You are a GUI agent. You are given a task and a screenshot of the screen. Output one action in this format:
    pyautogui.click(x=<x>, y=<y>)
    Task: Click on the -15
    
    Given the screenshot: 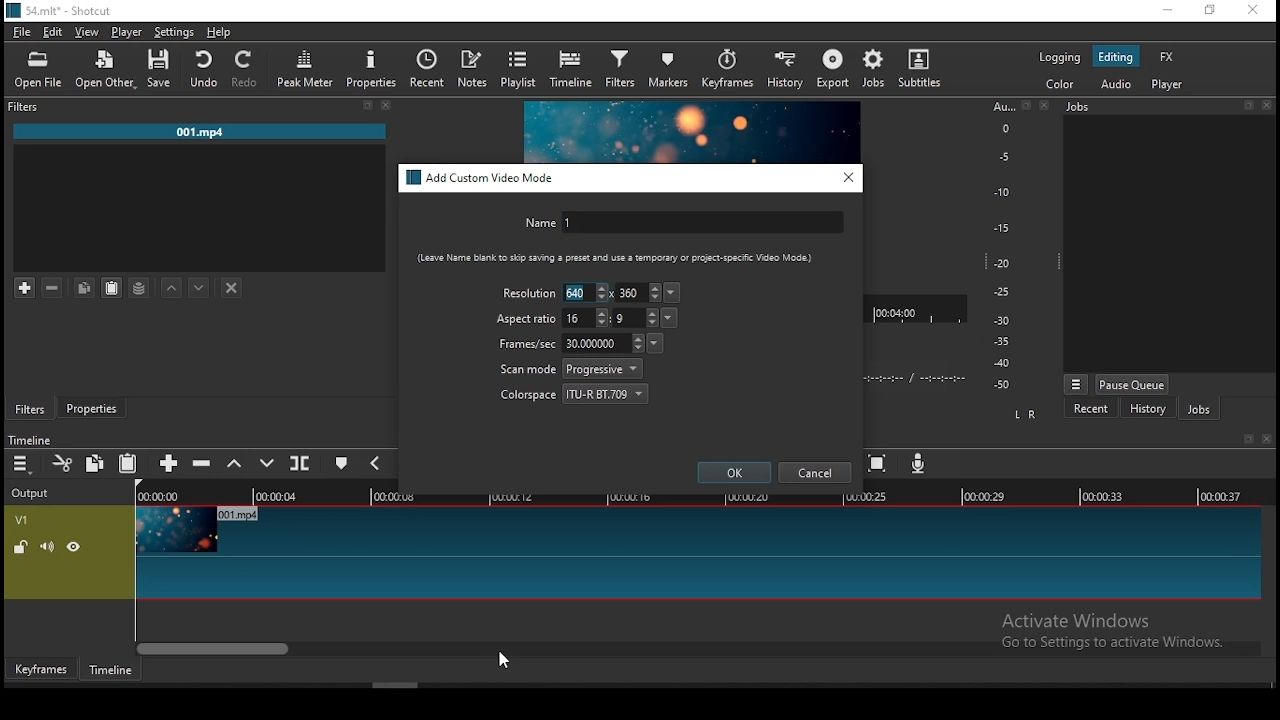 What is the action you would take?
    pyautogui.click(x=1000, y=227)
    